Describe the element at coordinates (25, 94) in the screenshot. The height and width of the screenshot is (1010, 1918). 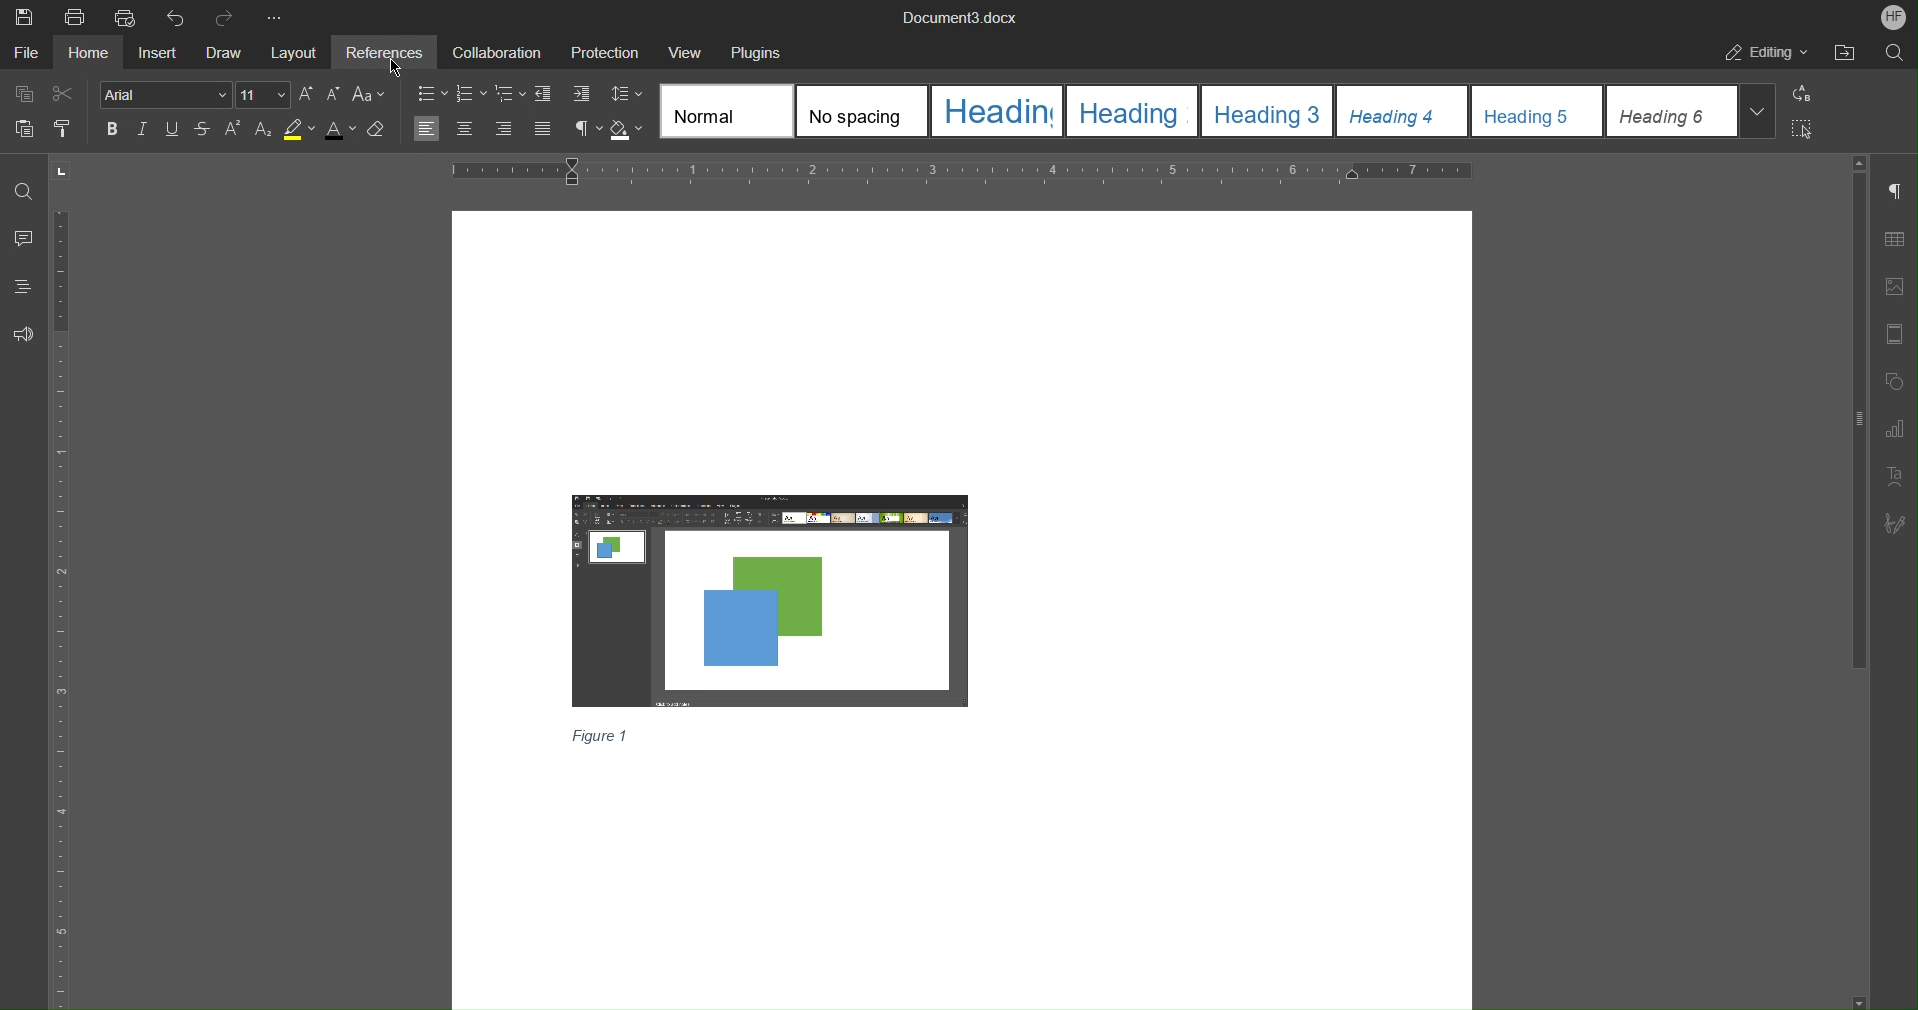
I see `Copy` at that location.